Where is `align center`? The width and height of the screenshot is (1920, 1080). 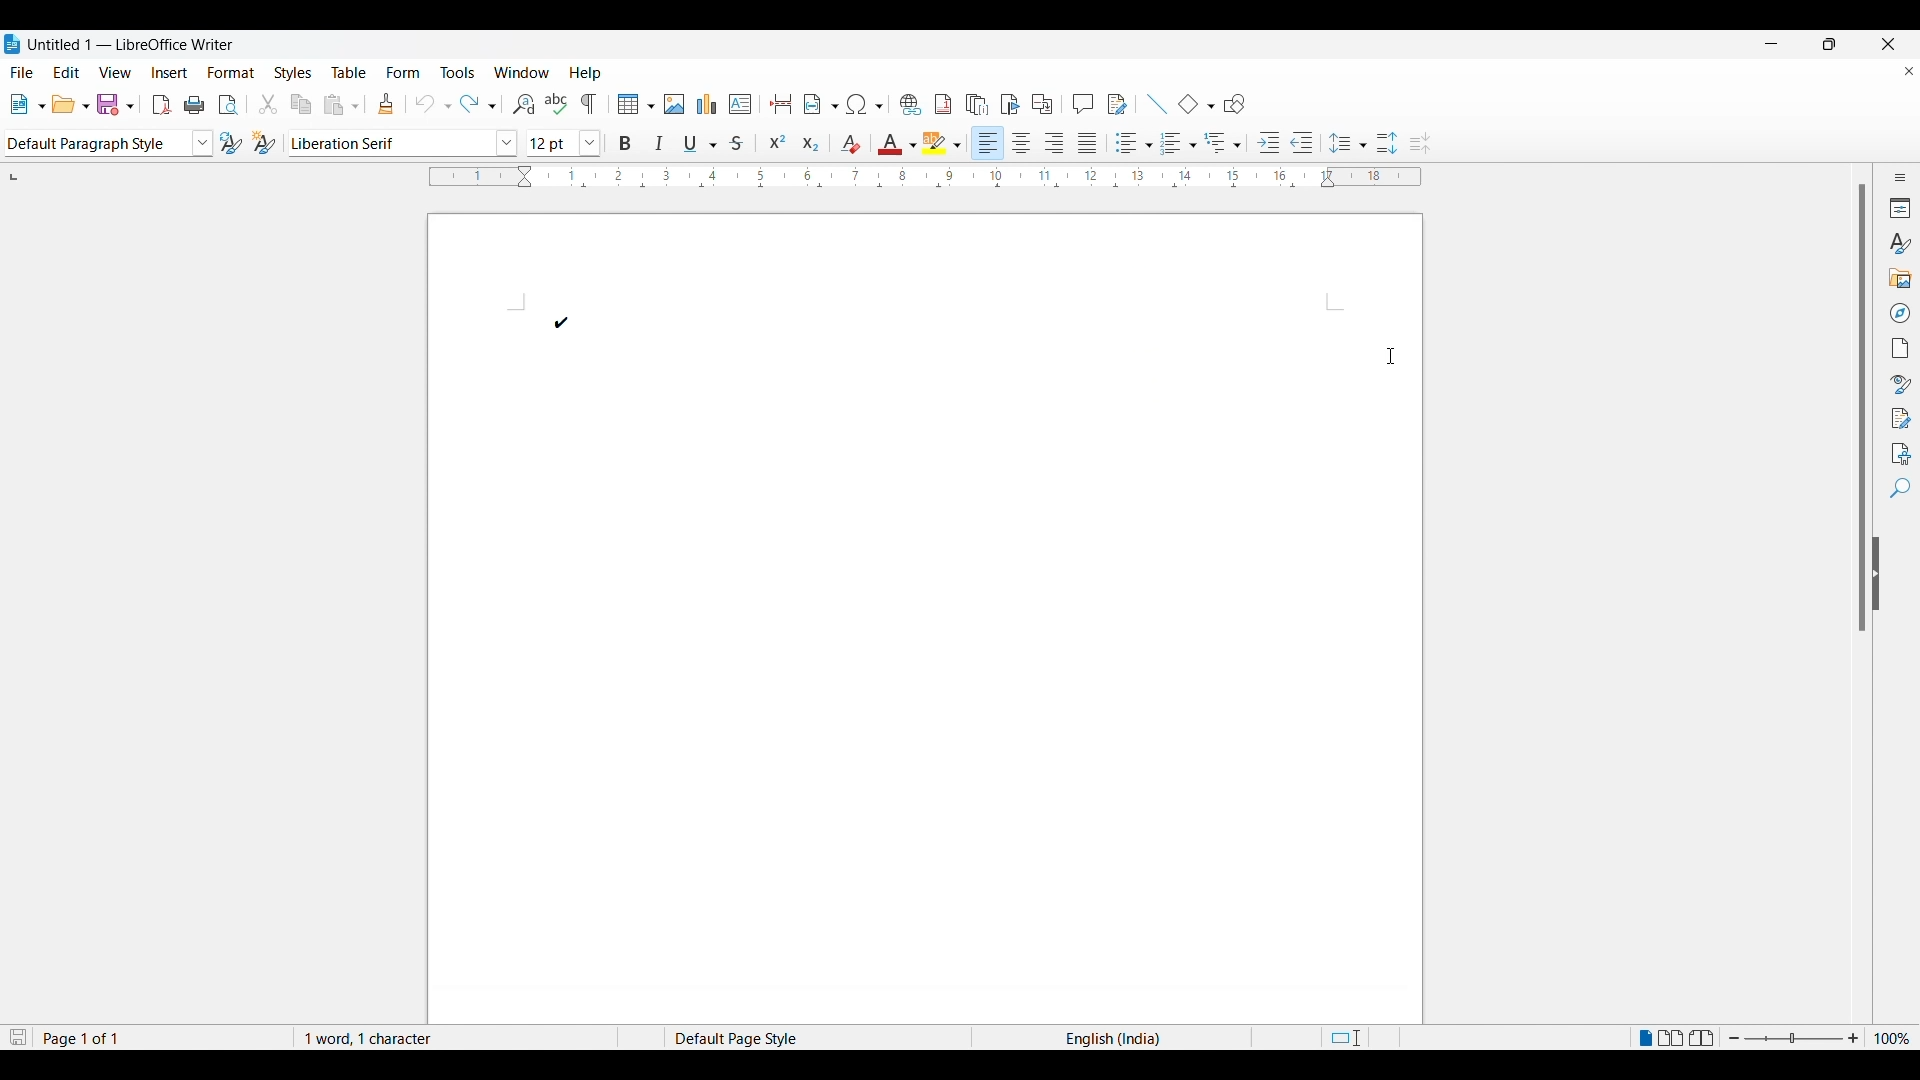 align center is located at coordinates (1024, 142).